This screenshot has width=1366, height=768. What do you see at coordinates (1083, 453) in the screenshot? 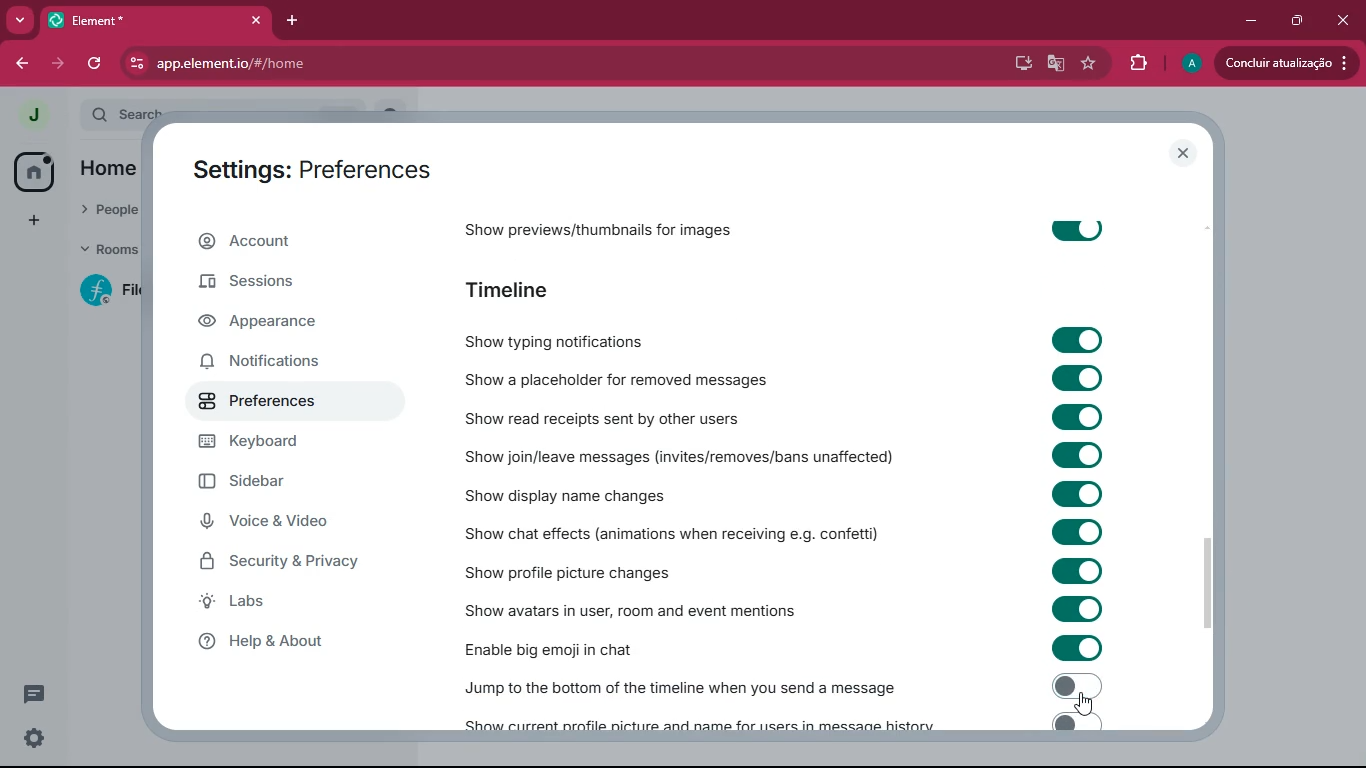
I see `toggle on ` at bounding box center [1083, 453].